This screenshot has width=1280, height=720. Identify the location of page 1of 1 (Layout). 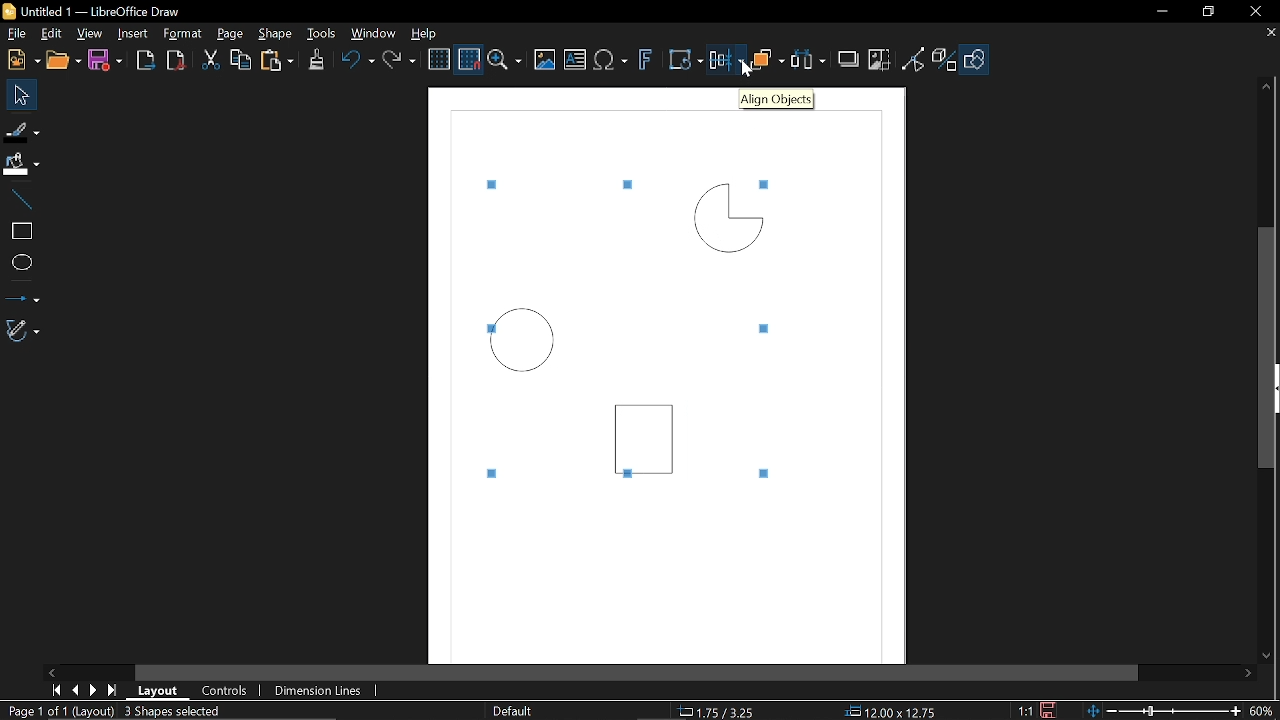
(60, 710).